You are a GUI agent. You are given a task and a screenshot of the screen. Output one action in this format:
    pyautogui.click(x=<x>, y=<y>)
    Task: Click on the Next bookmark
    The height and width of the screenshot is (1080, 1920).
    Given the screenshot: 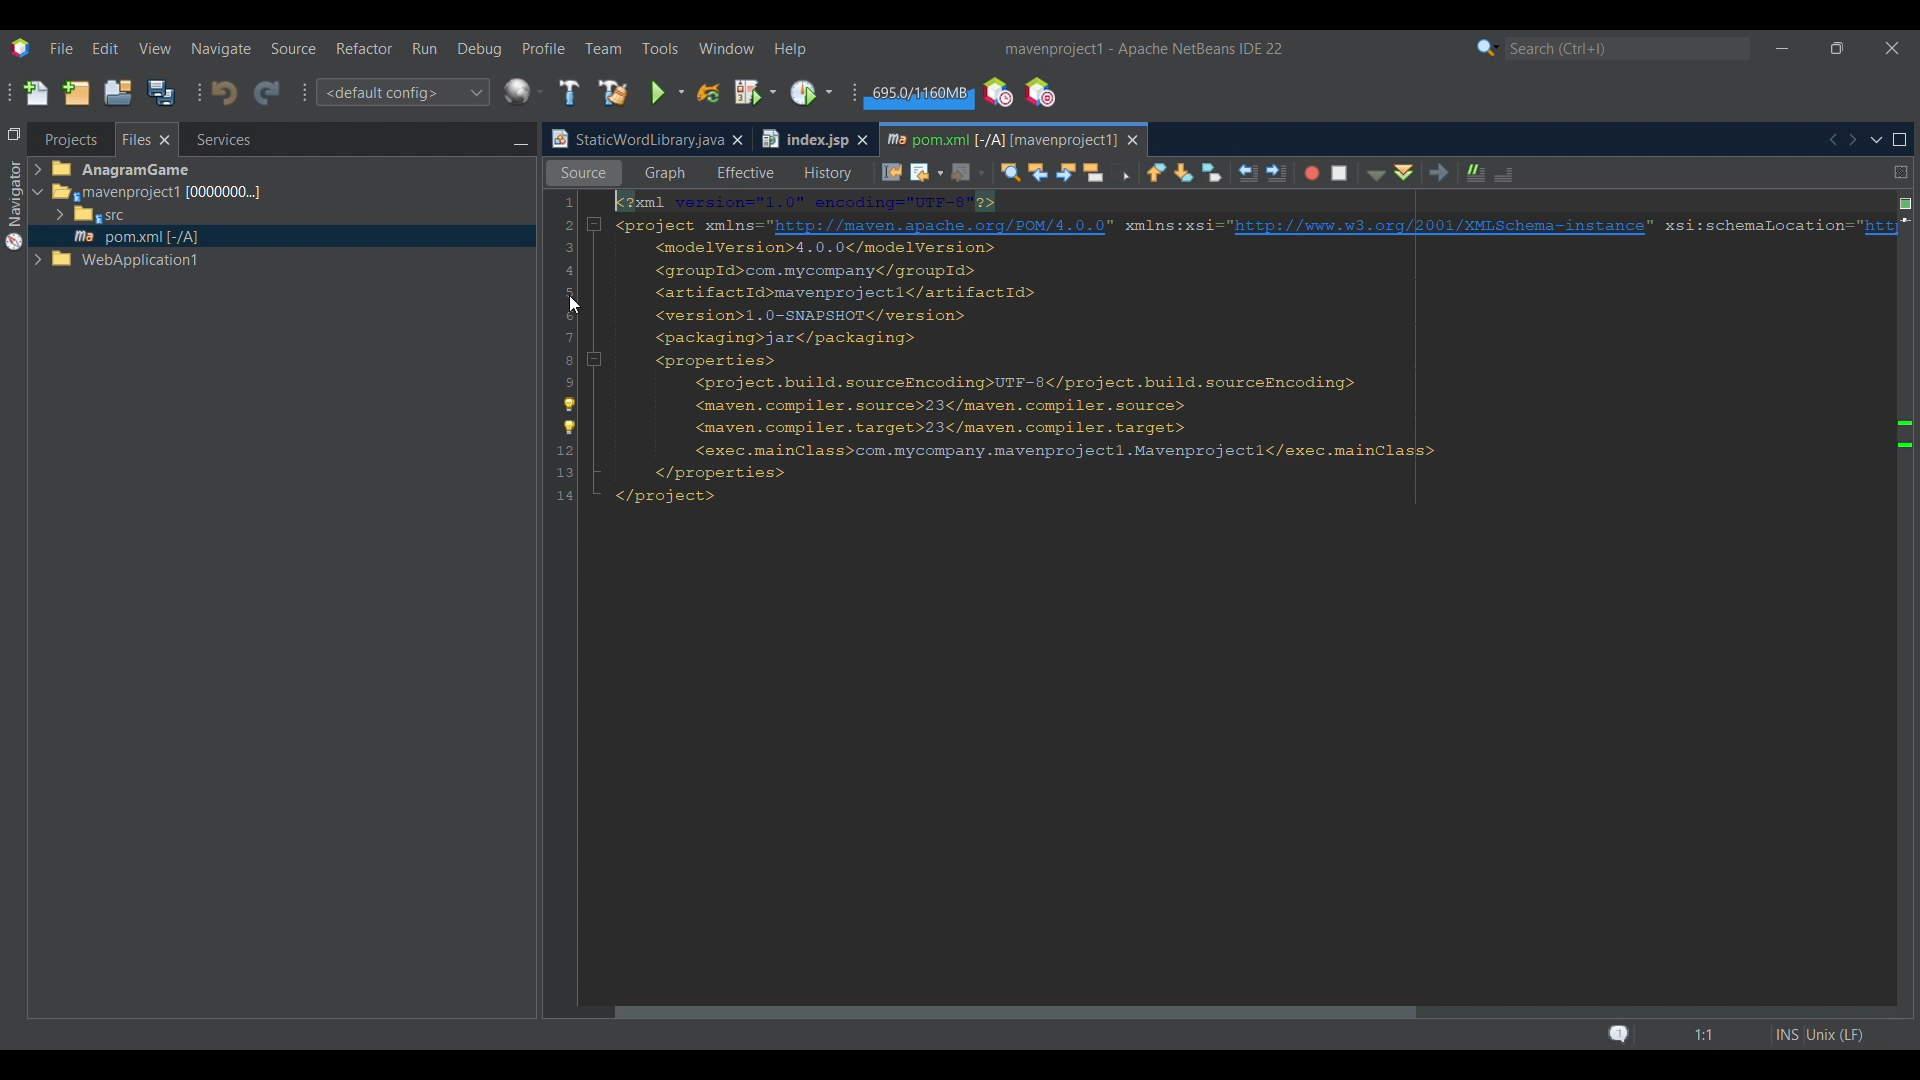 What is the action you would take?
    pyautogui.click(x=1186, y=172)
    